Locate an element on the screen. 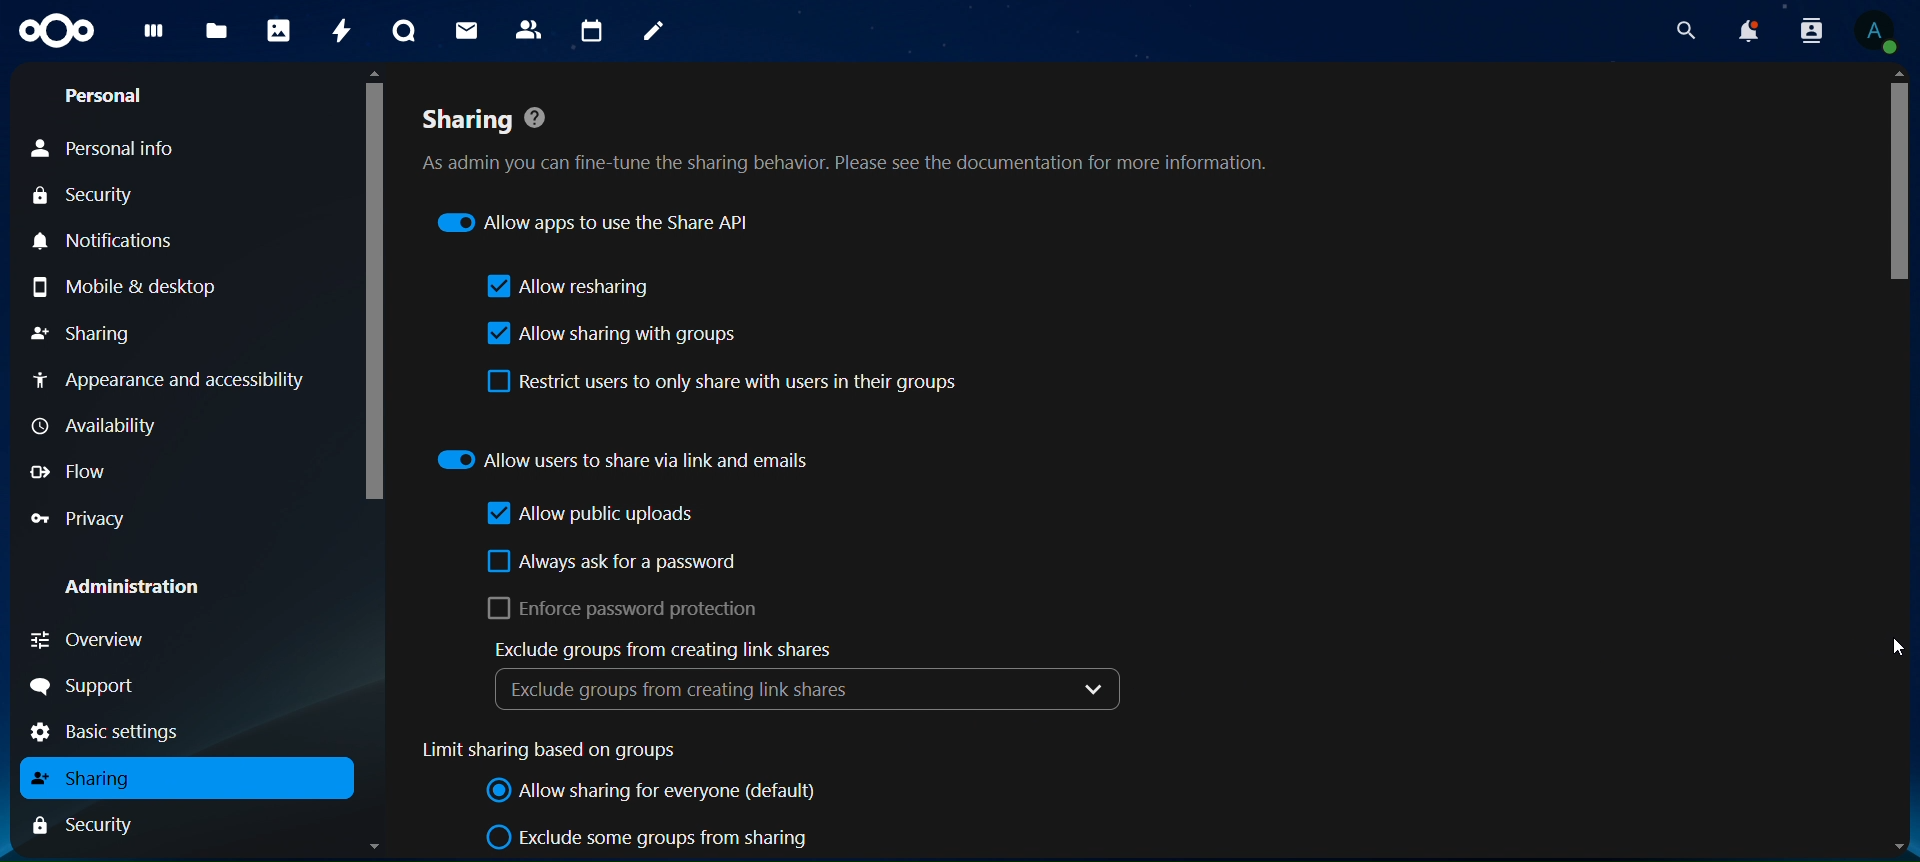 Image resolution: width=1920 pixels, height=862 pixels. files is located at coordinates (218, 33).